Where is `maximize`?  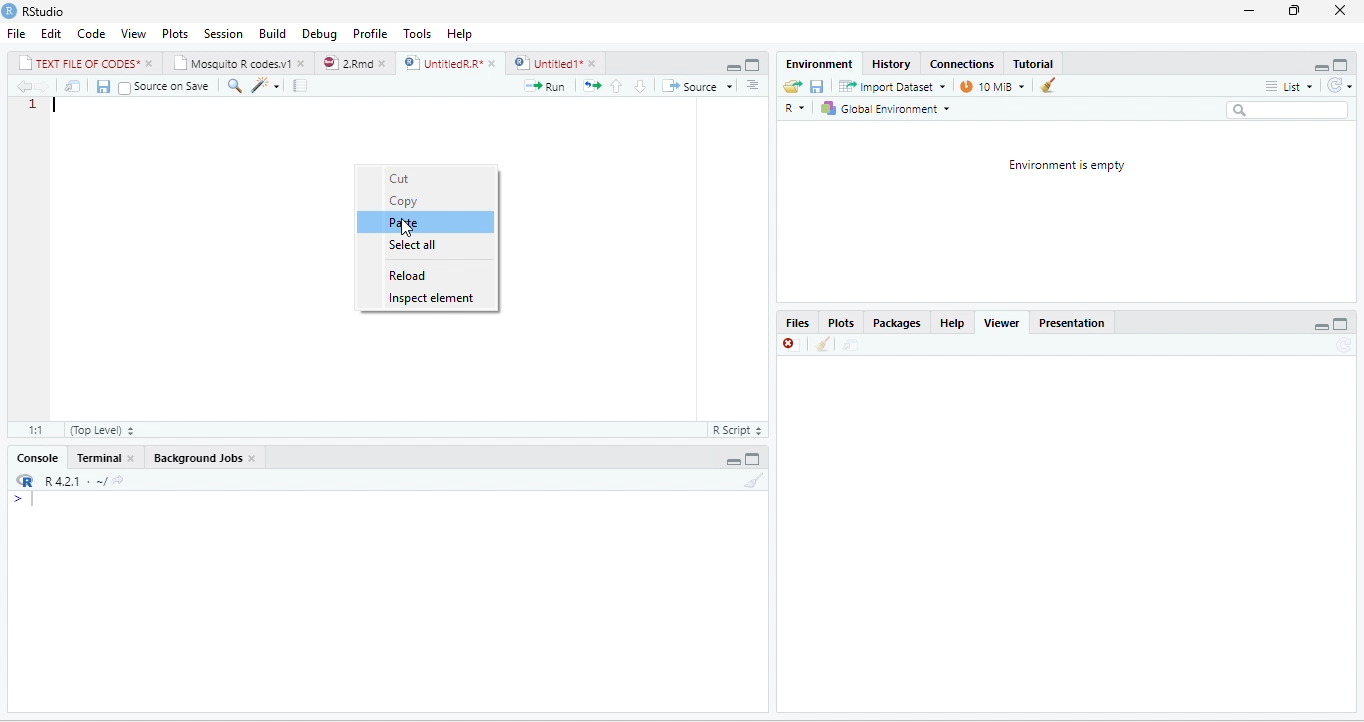 maximize is located at coordinates (735, 64).